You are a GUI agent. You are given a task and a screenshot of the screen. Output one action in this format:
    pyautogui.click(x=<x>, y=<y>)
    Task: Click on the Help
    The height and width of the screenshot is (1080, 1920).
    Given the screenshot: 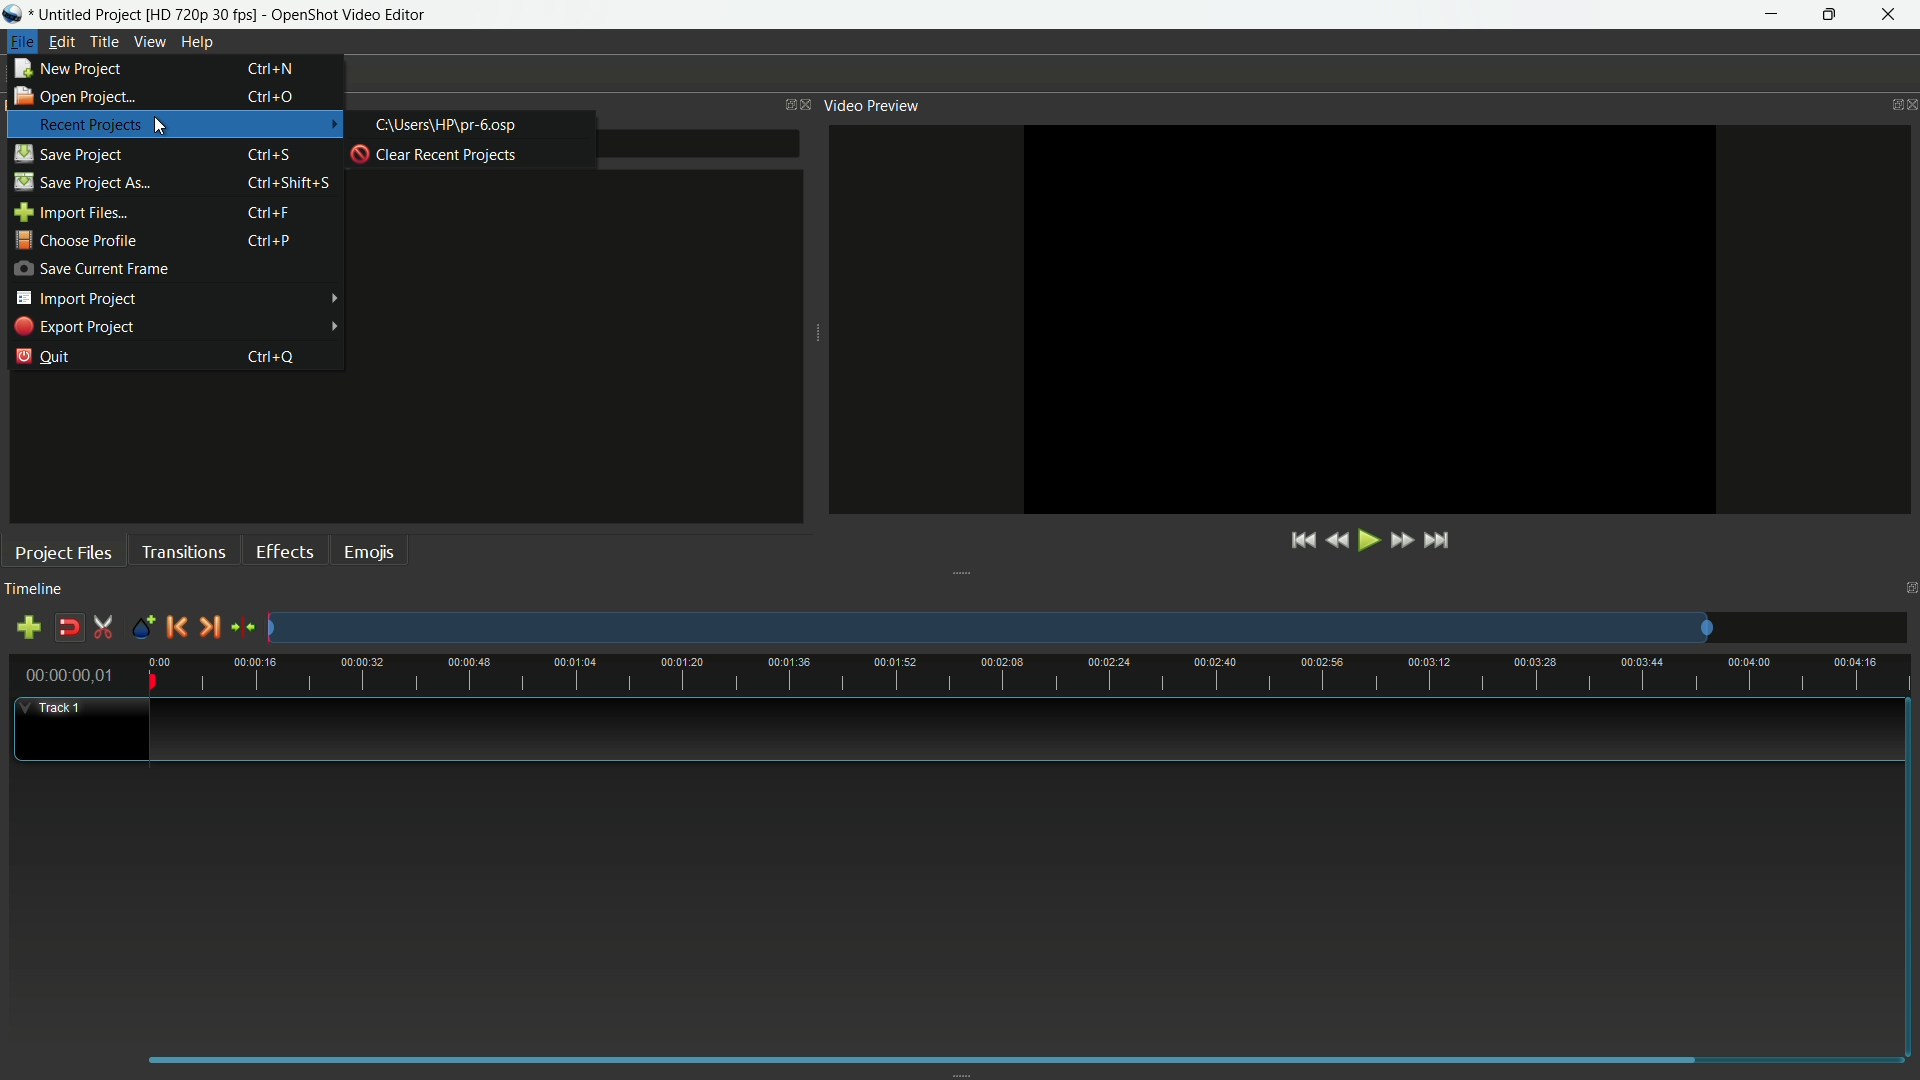 What is the action you would take?
    pyautogui.click(x=199, y=42)
    